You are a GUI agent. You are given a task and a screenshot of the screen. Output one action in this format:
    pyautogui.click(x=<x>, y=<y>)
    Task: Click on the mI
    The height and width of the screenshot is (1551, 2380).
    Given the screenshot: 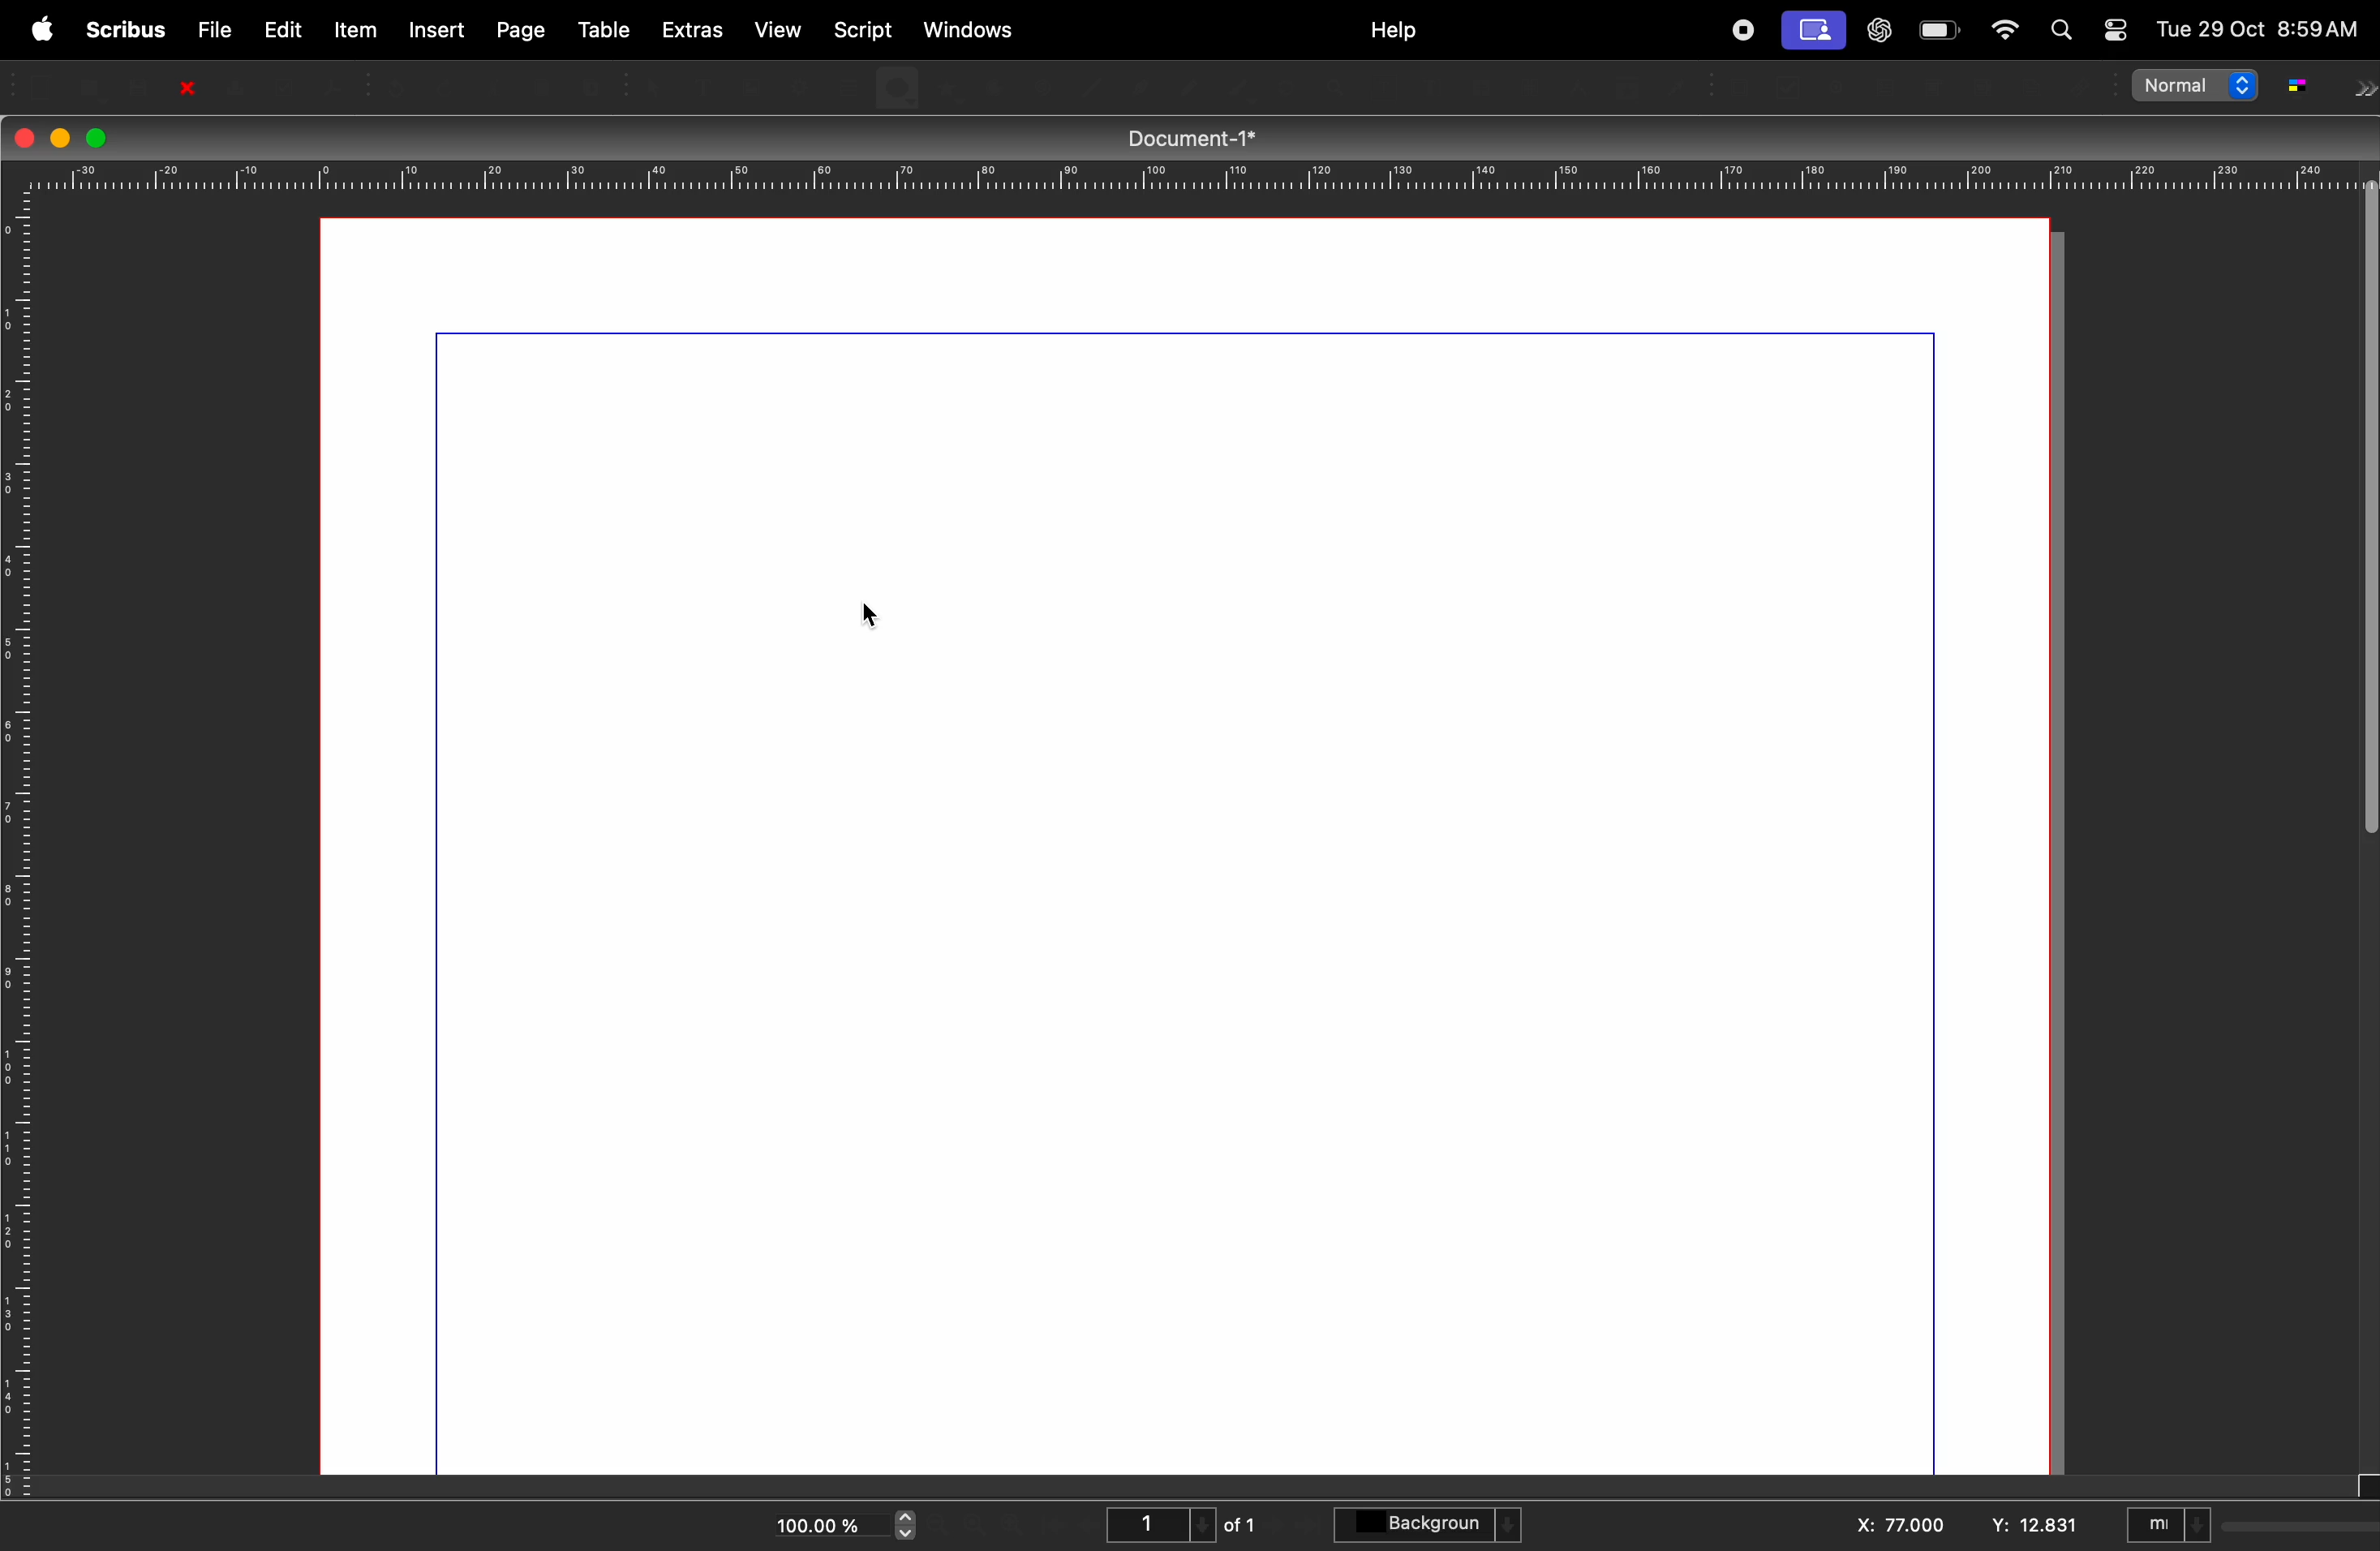 What is the action you would take?
    pyautogui.click(x=2168, y=1522)
    